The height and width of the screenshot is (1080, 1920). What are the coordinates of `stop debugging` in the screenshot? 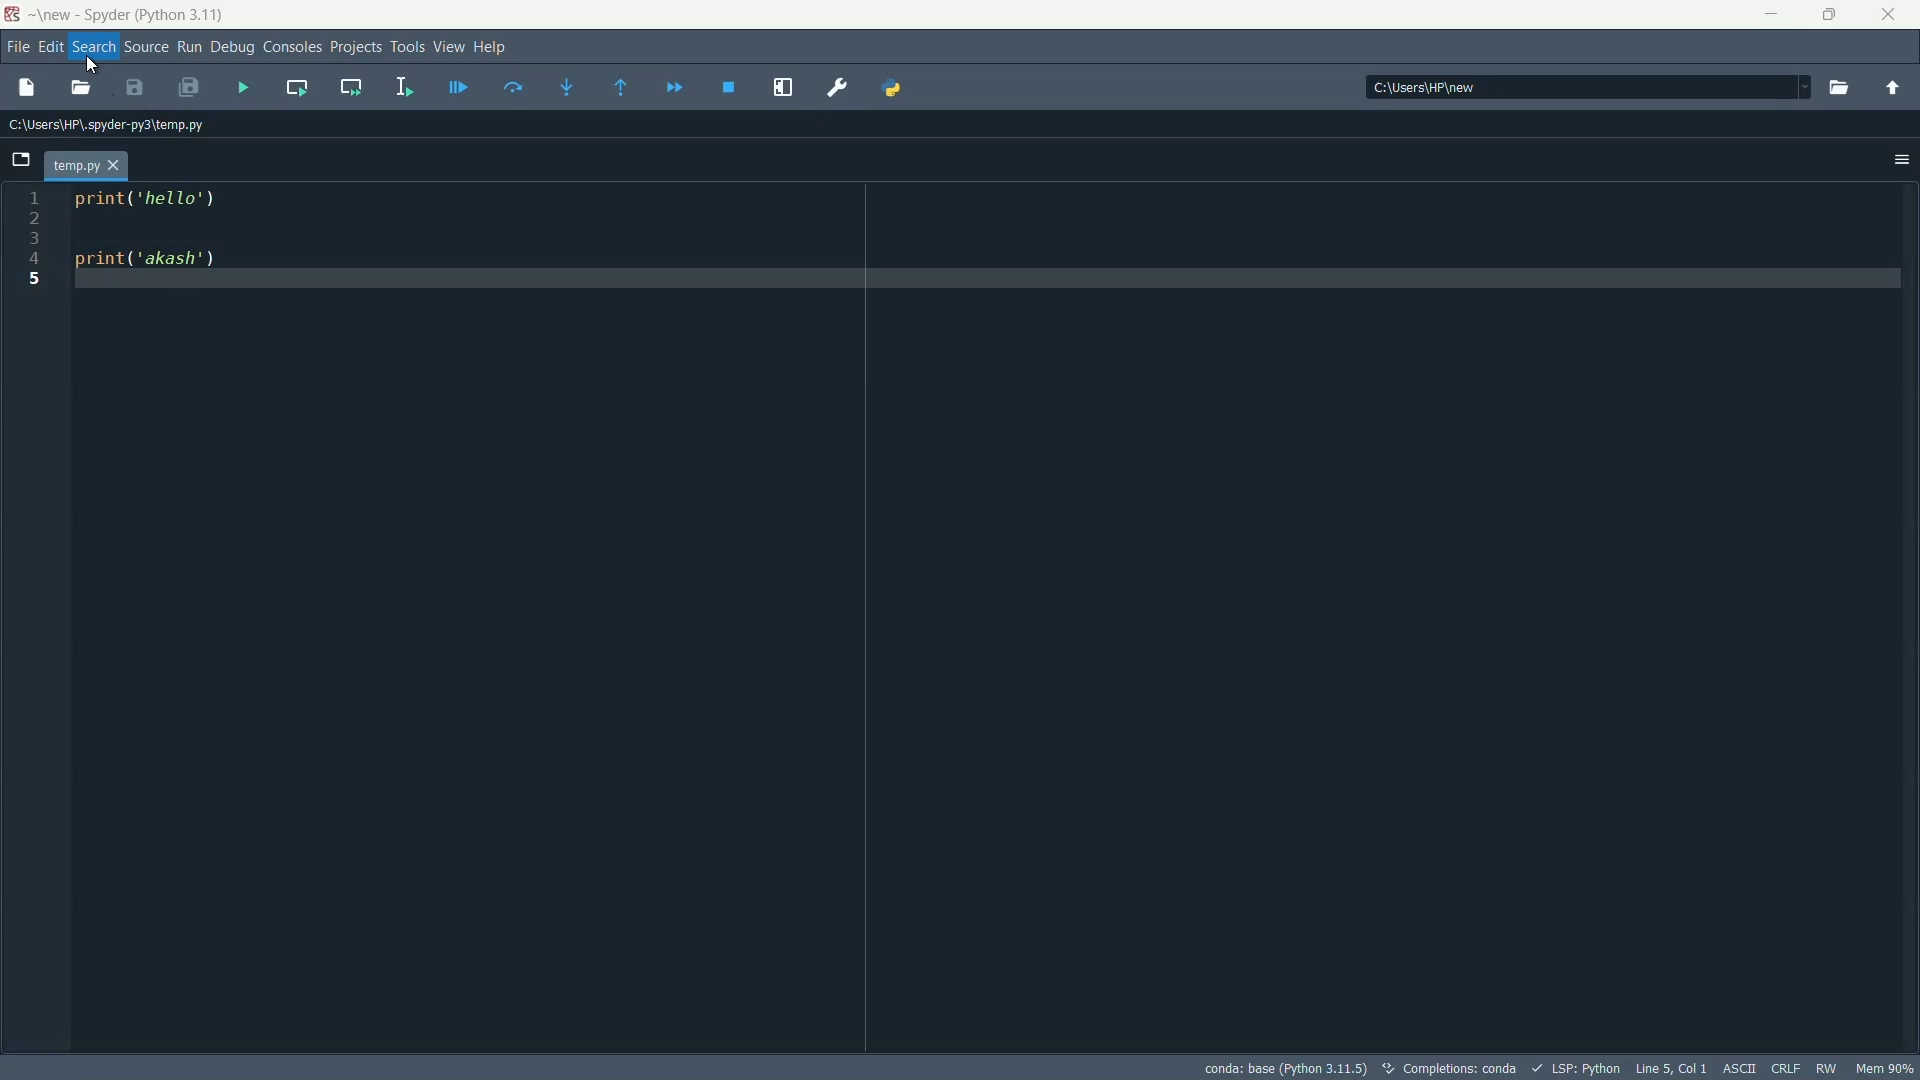 It's located at (728, 87).